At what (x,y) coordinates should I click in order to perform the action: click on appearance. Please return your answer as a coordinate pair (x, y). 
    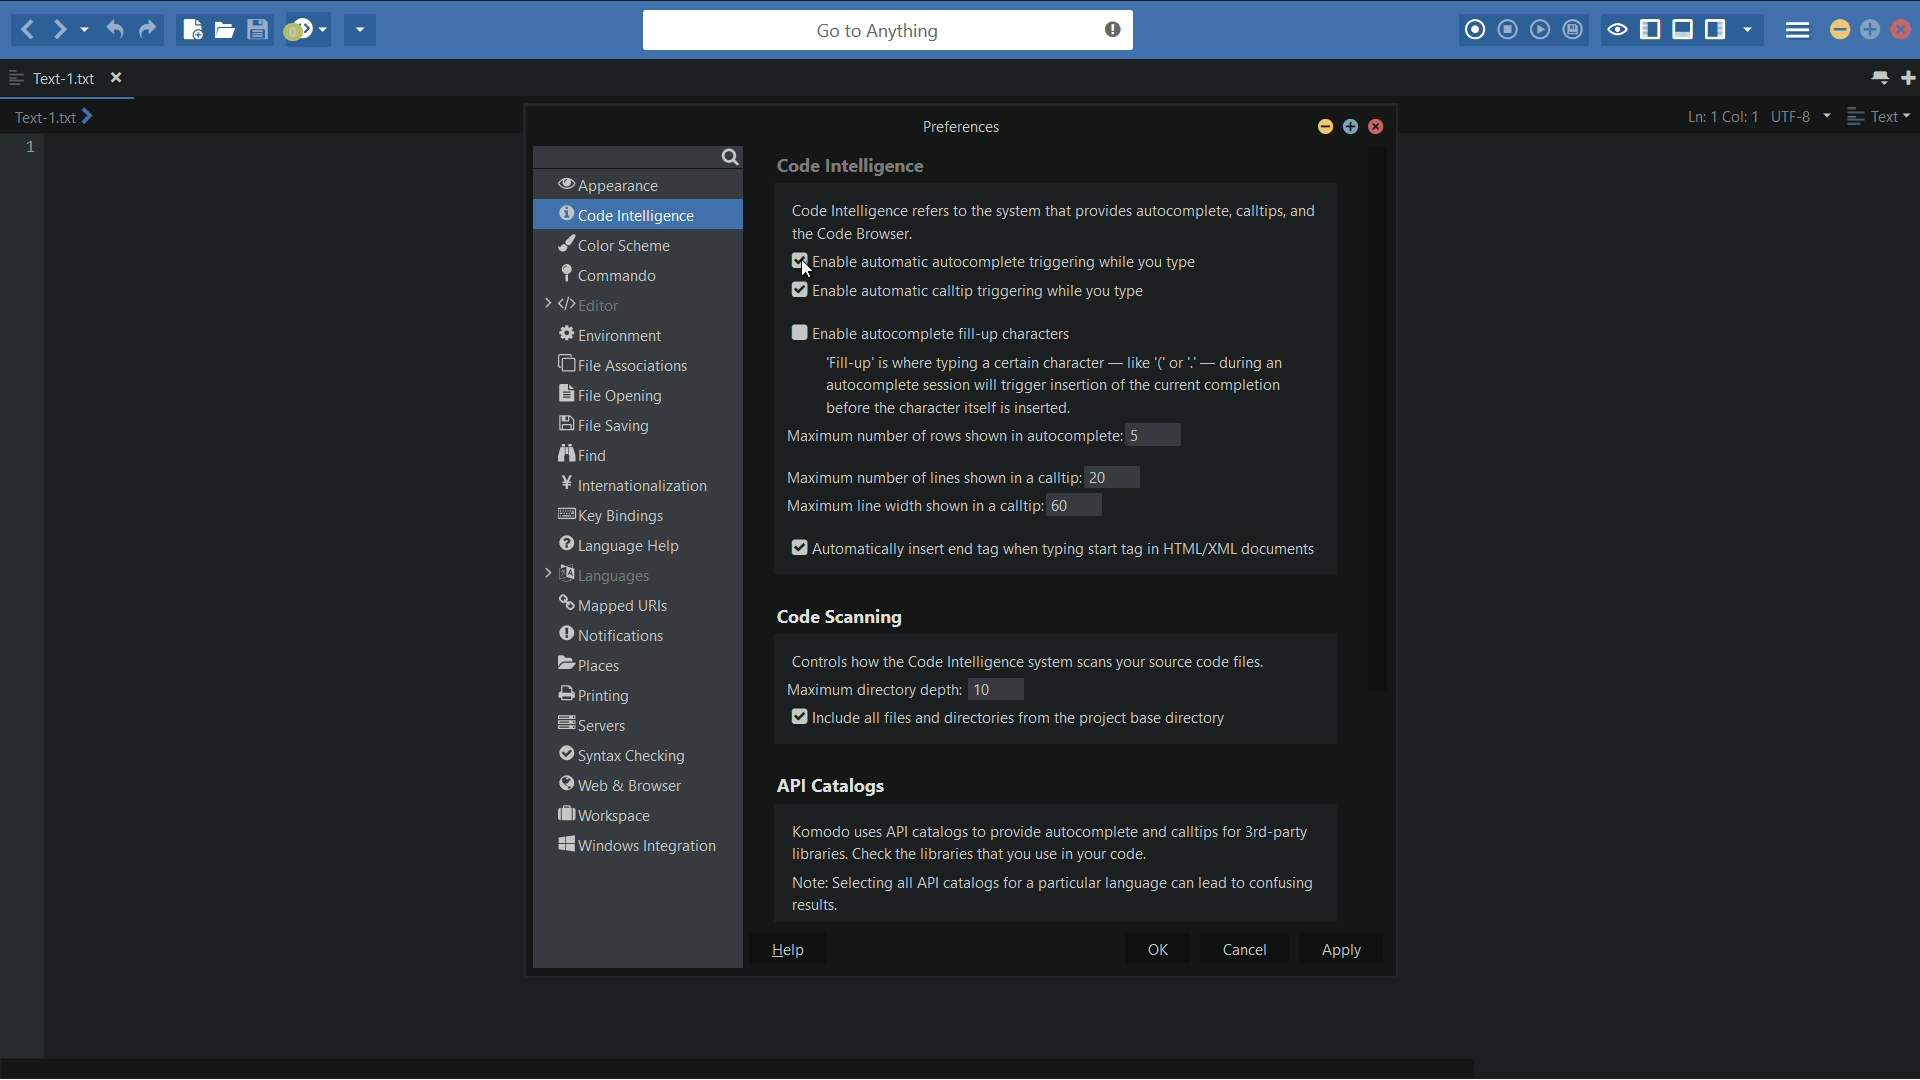
    Looking at the image, I should click on (608, 184).